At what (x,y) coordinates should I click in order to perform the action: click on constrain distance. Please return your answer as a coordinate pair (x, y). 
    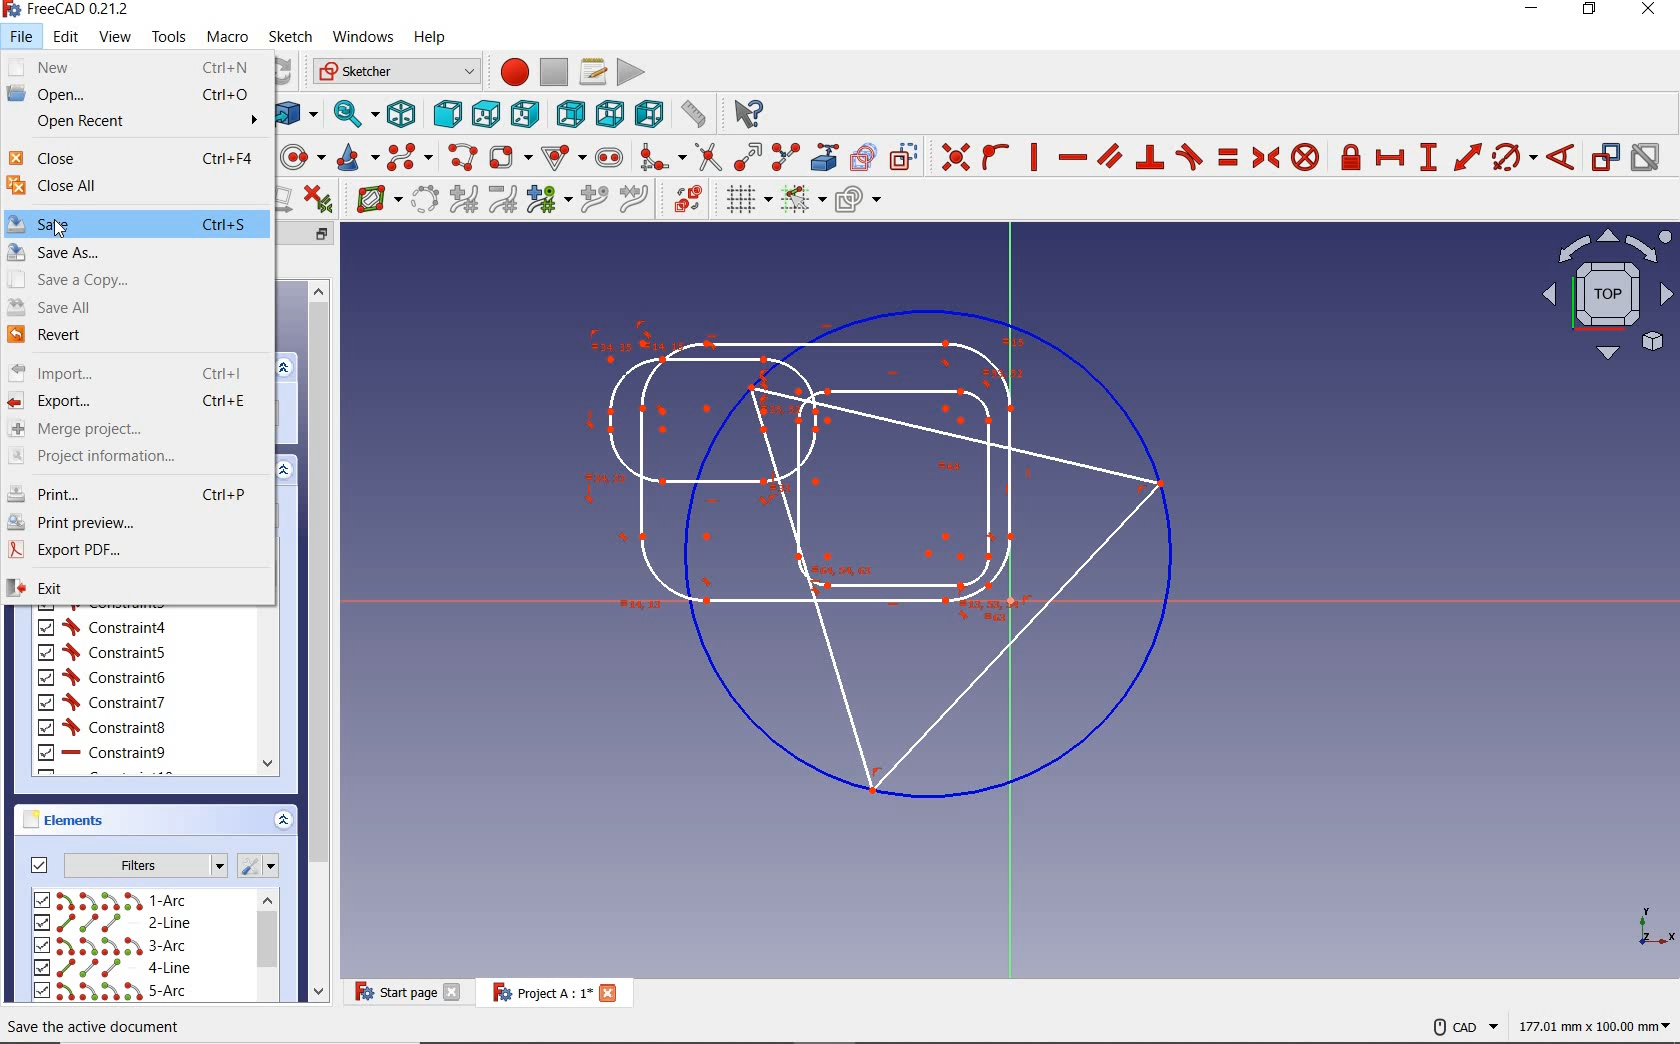
    Looking at the image, I should click on (1468, 160).